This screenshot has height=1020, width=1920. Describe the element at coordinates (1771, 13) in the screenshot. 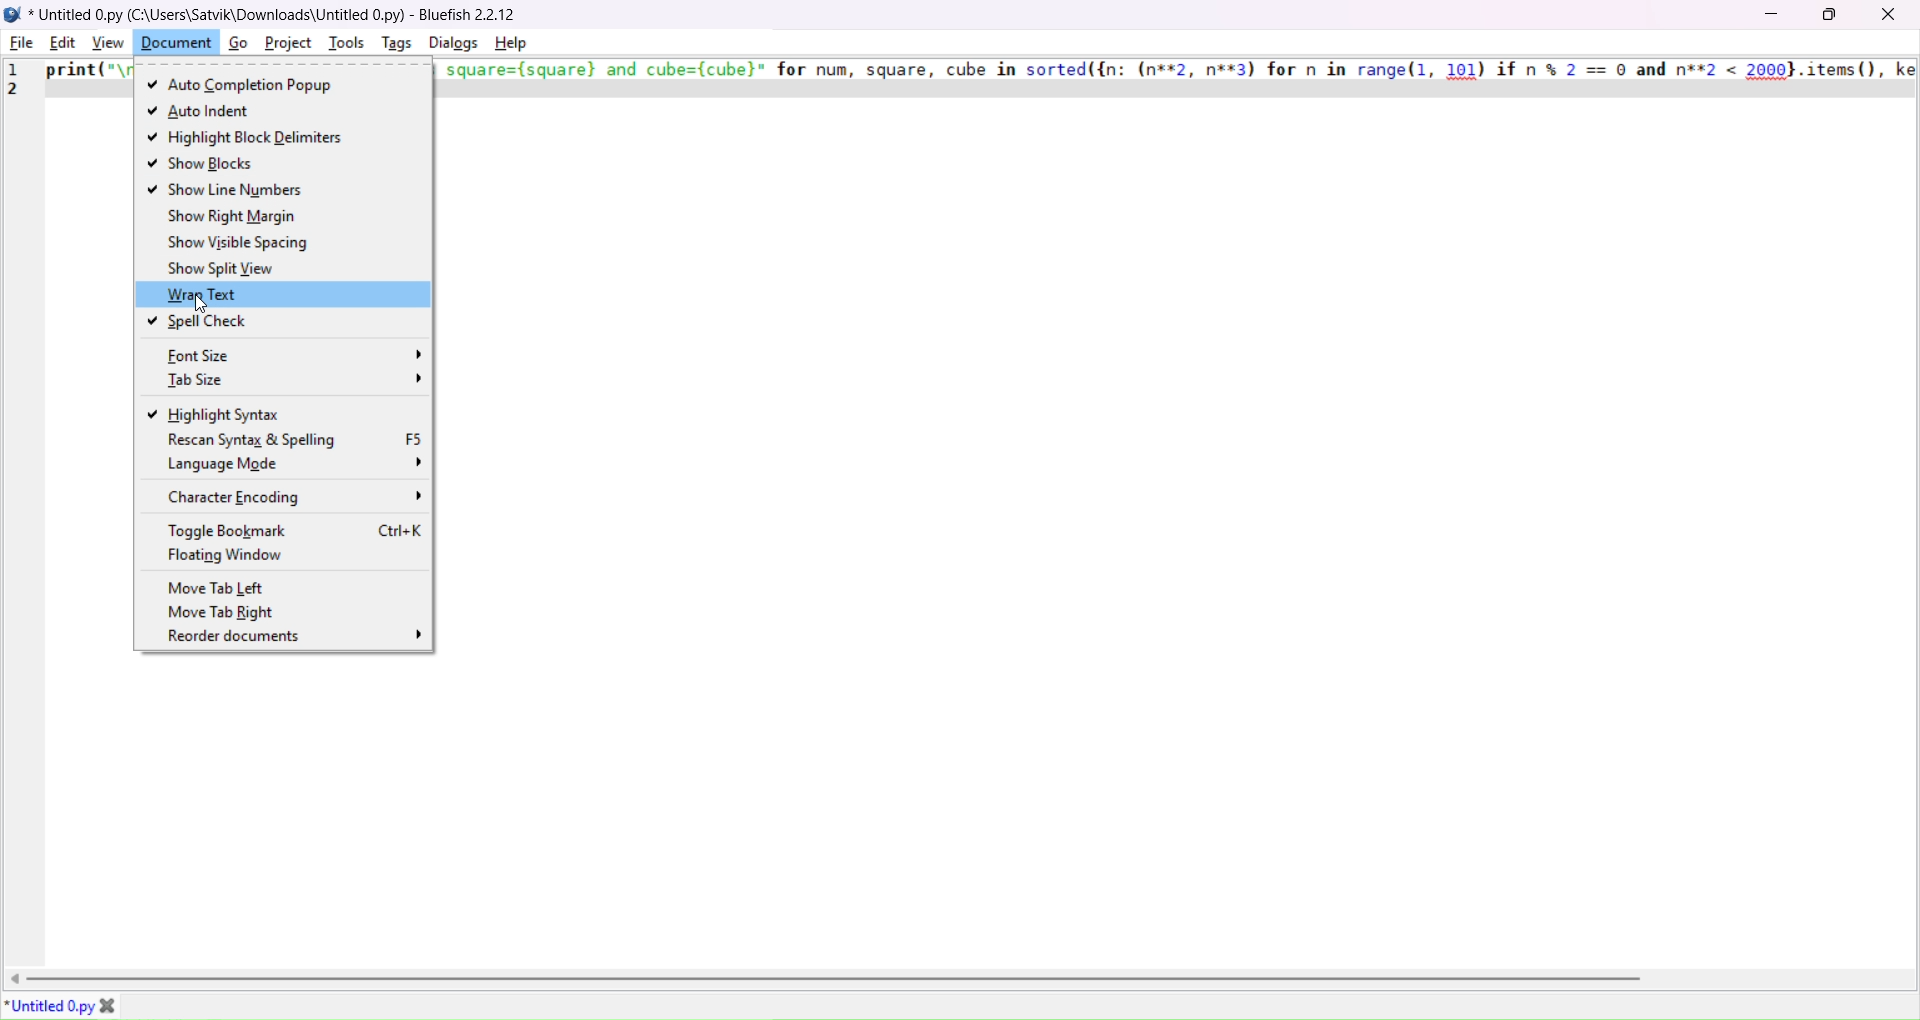

I see `minimize` at that location.